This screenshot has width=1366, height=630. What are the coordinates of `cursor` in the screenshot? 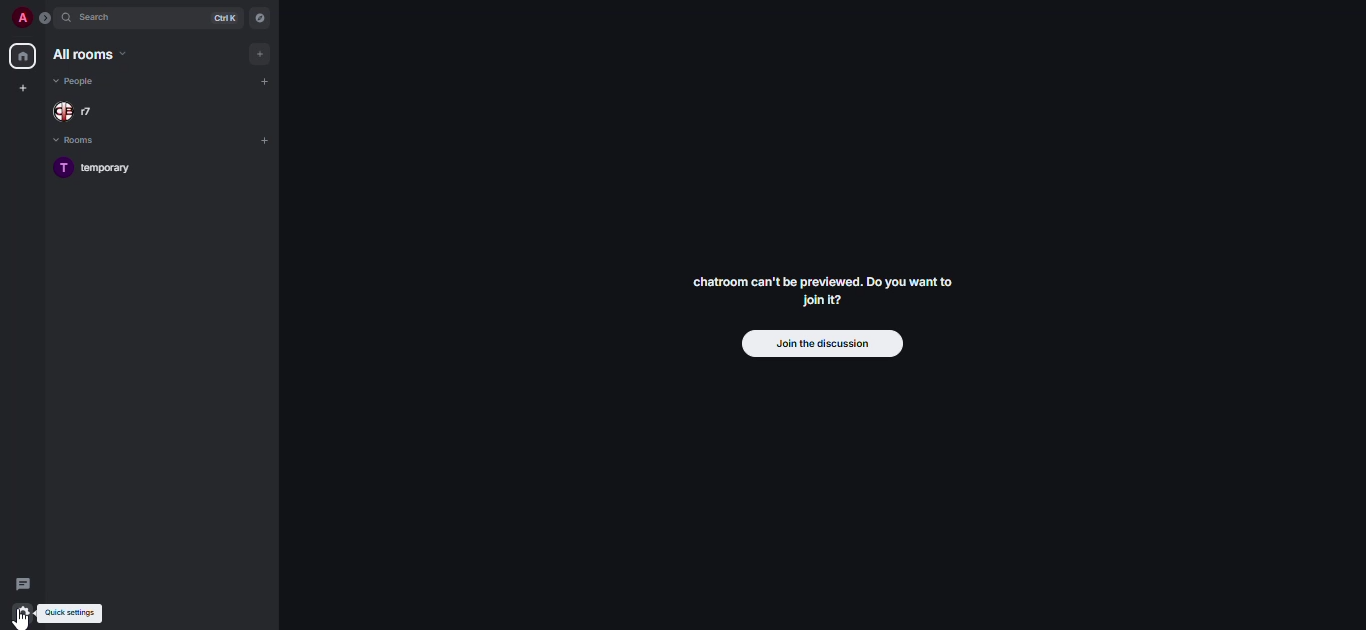 It's located at (25, 619).